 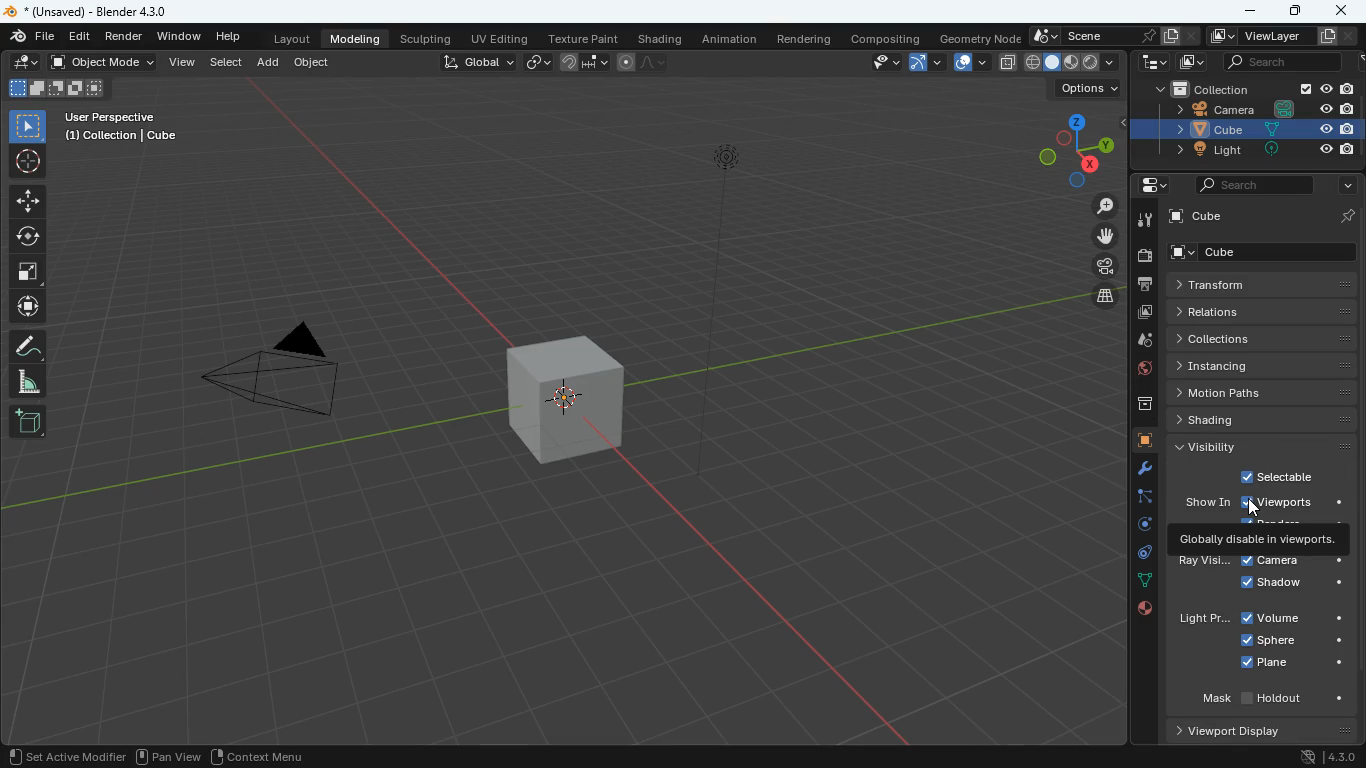 What do you see at coordinates (1094, 36) in the screenshot?
I see `scene` at bounding box center [1094, 36].